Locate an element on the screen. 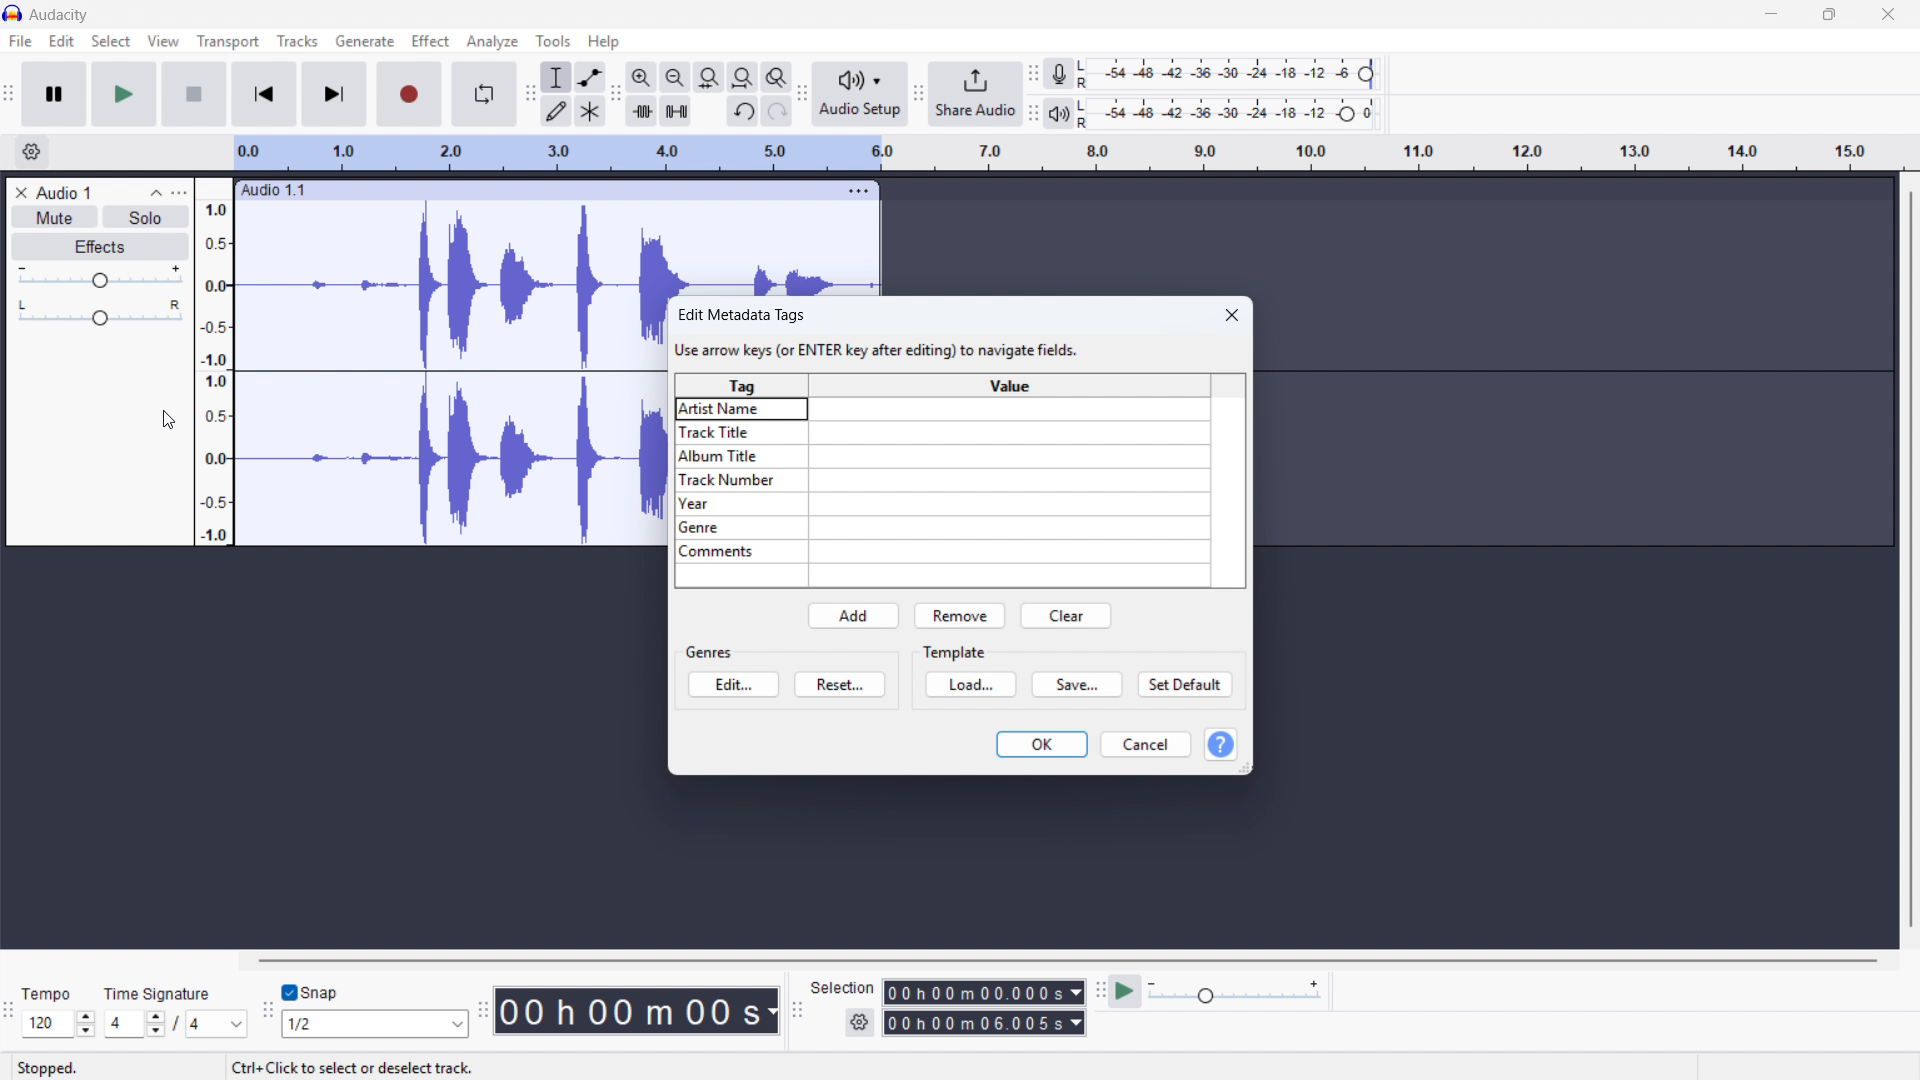 This screenshot has width=1920, height=1080. ok is located at coordinates (1043, 745).